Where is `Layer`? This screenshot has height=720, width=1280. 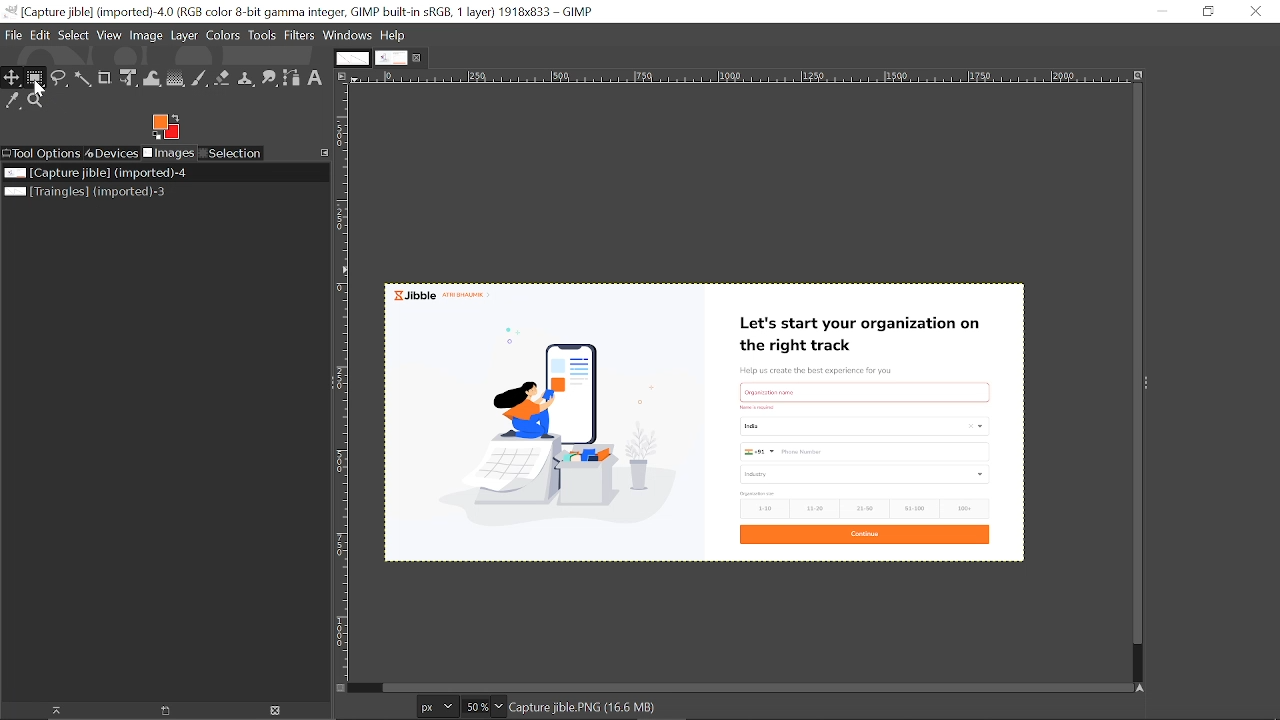
Layer is located at coordinates (186, 37).